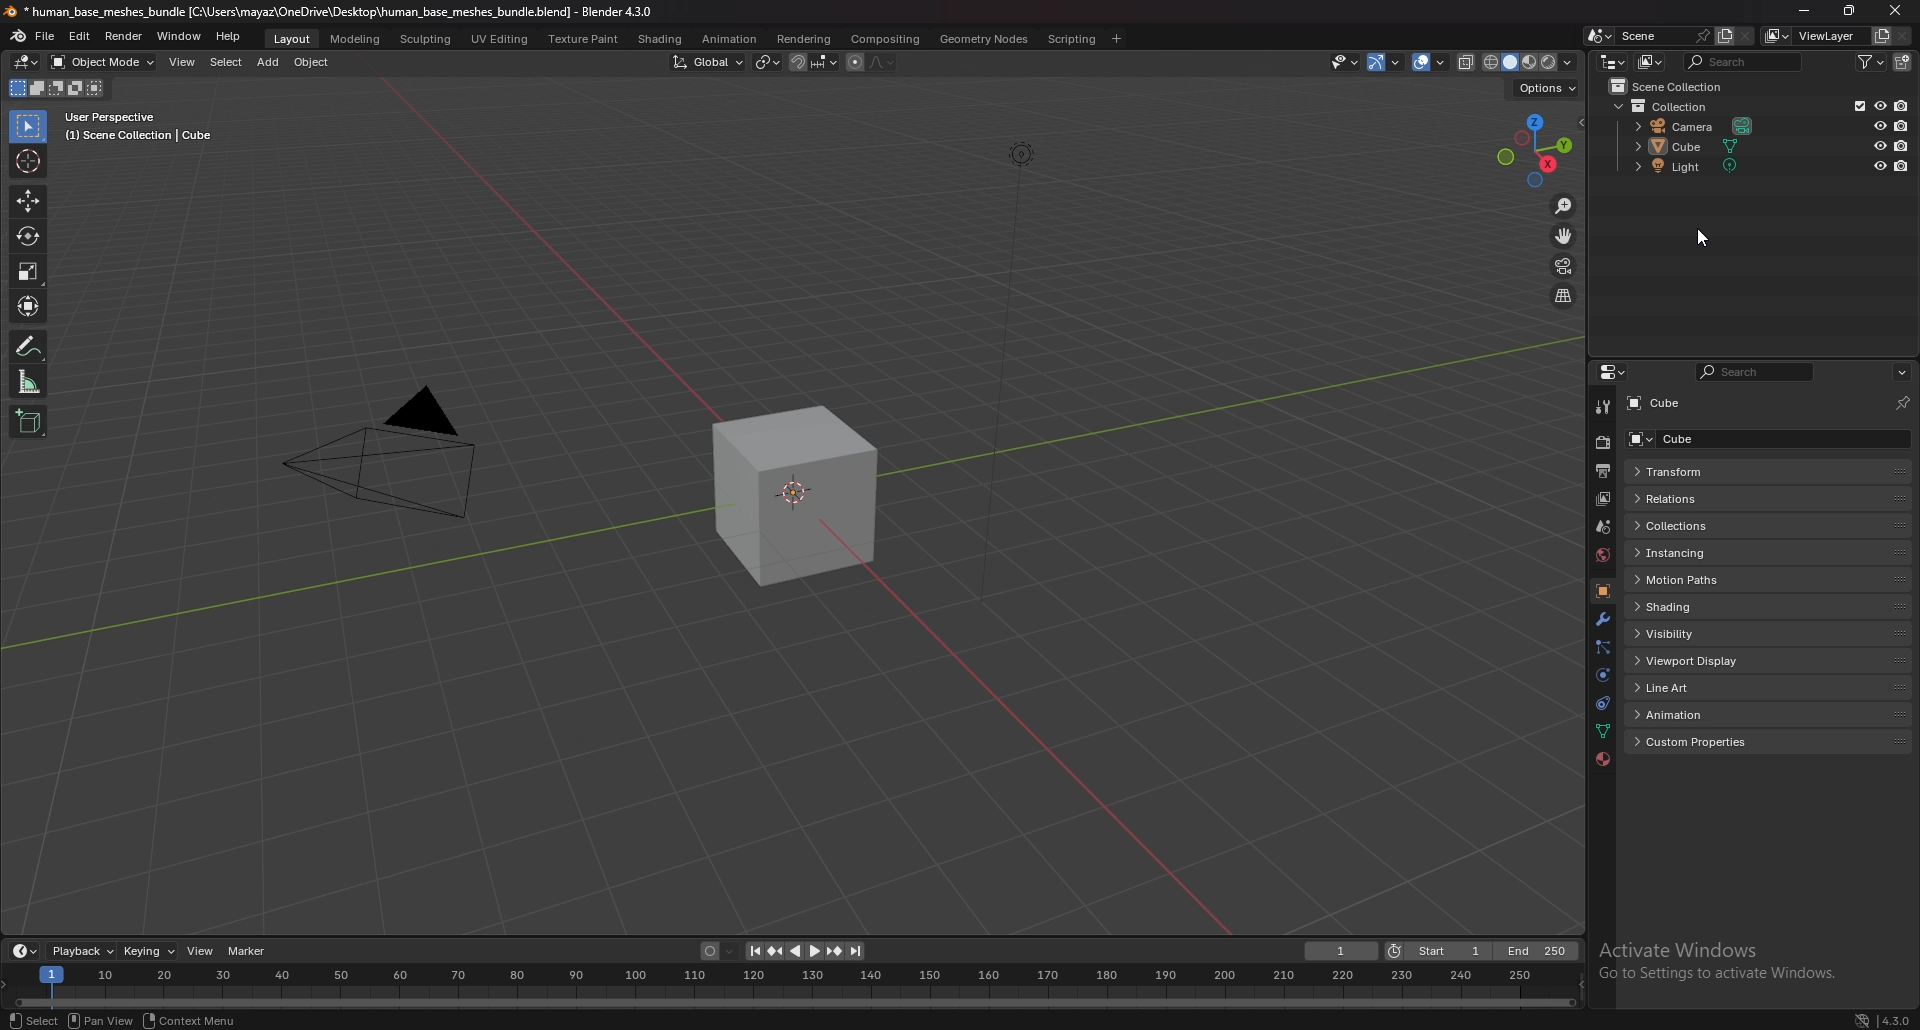 The width and height of the screenshot is (1920, 1030). I want to click on constraints, so click(1601, 704).